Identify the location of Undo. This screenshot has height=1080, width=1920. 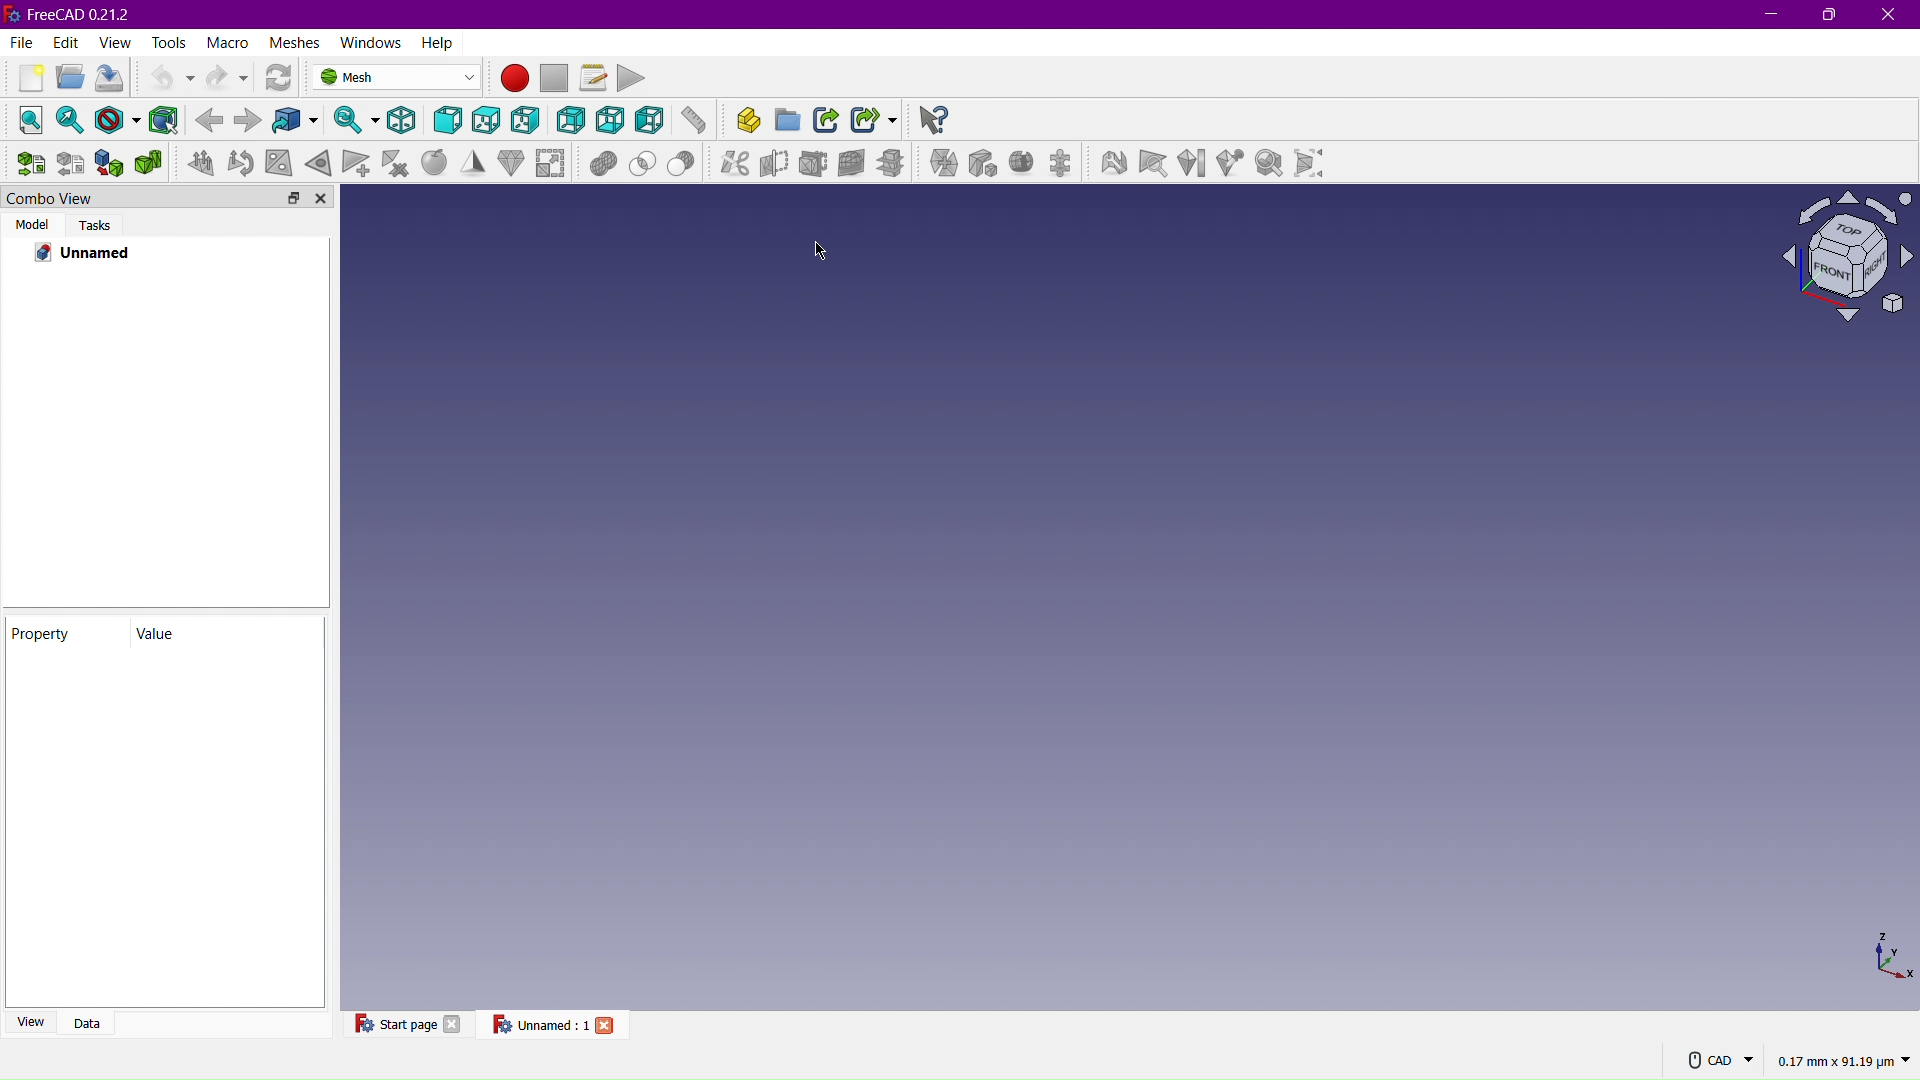
(166, 78).